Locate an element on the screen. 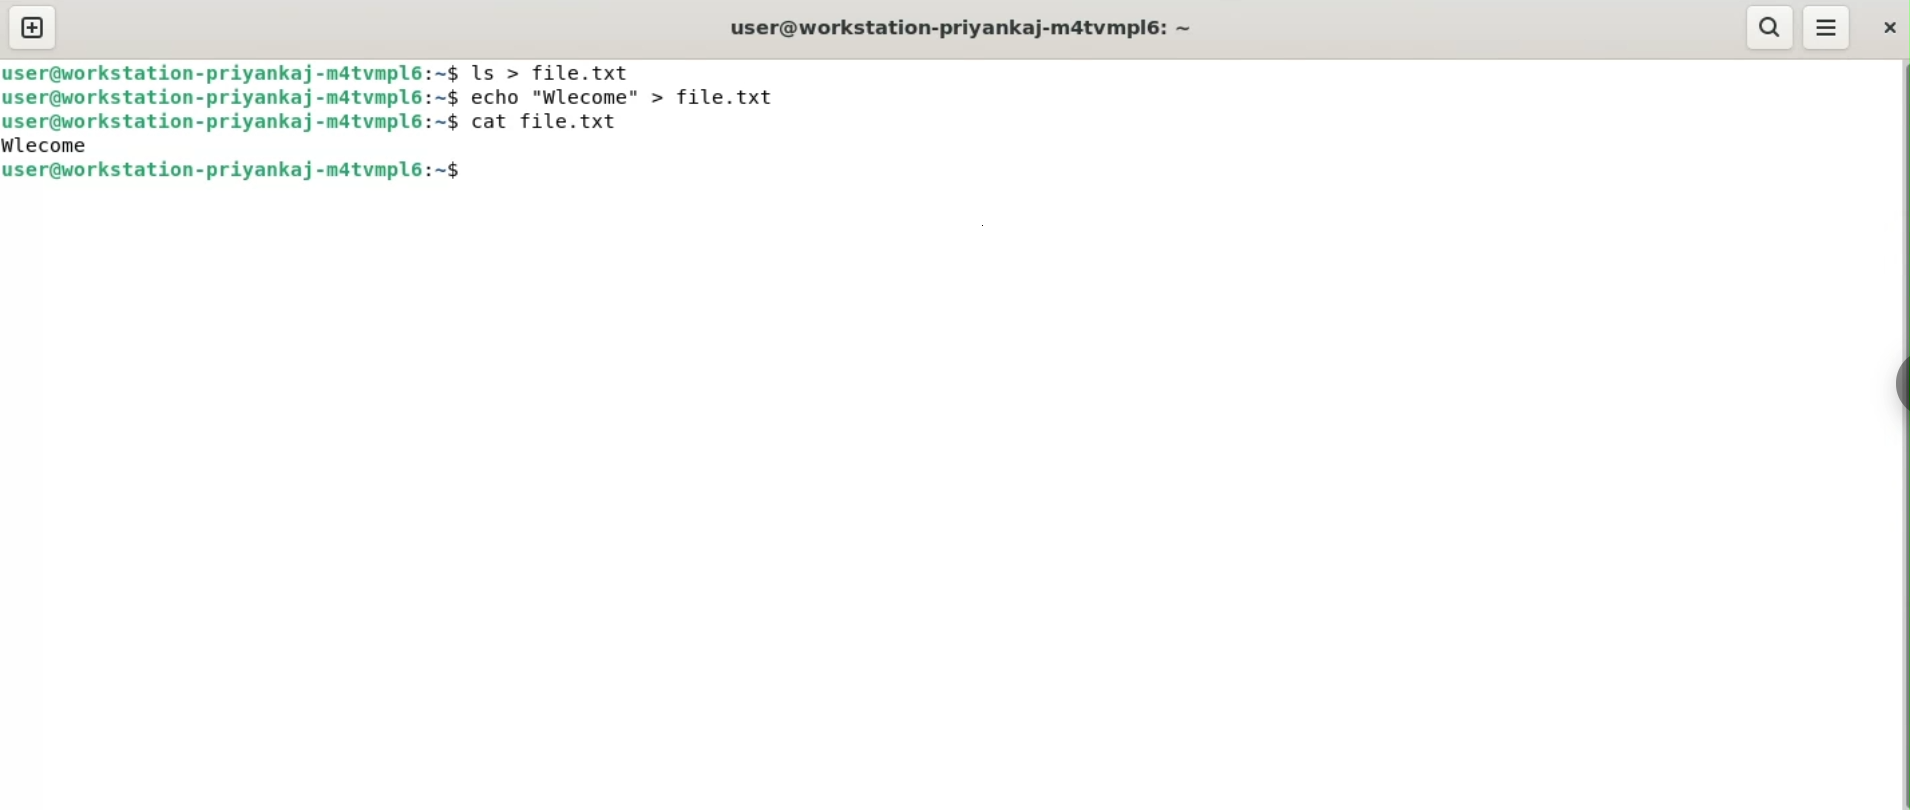 Image resolution: width=1910 pixels, height=810 pixels. close is located at coordinates (1889, 25).